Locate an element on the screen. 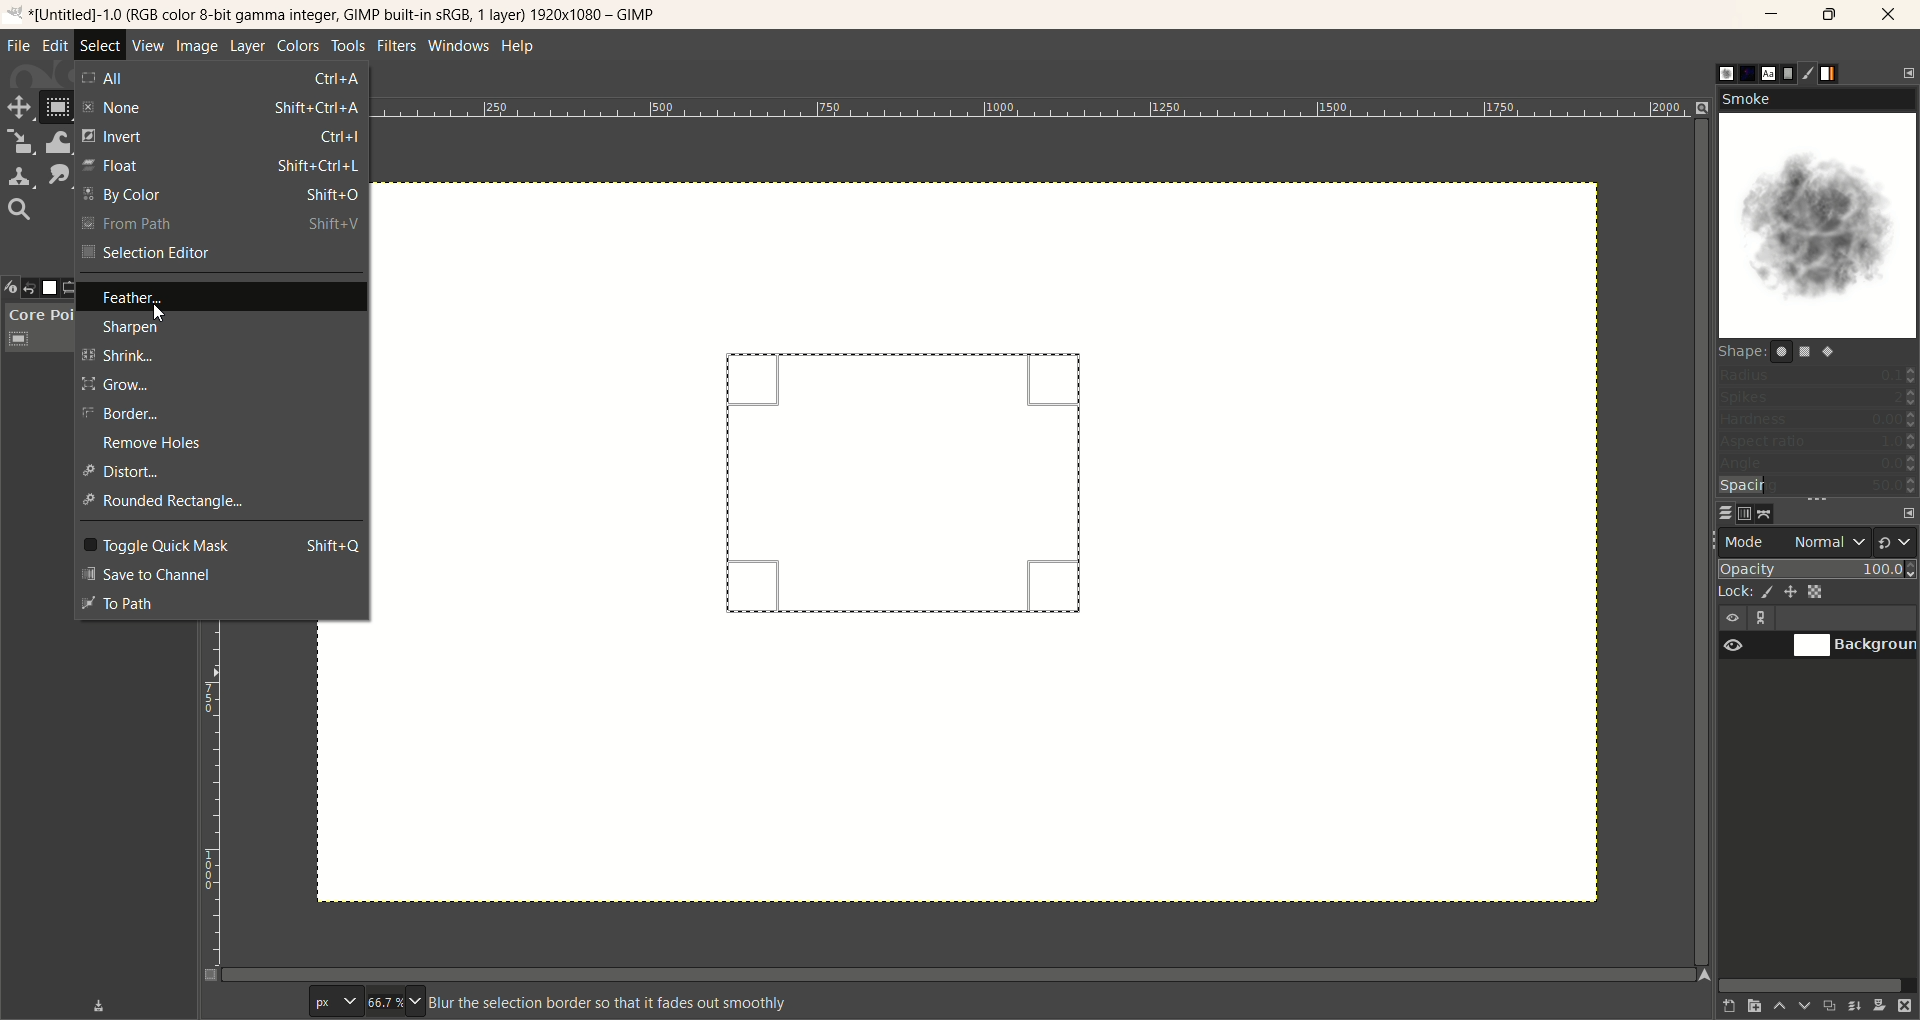 This screenshot has height=1020, width=1920. layer linking is located at coordinates (1765, 618).